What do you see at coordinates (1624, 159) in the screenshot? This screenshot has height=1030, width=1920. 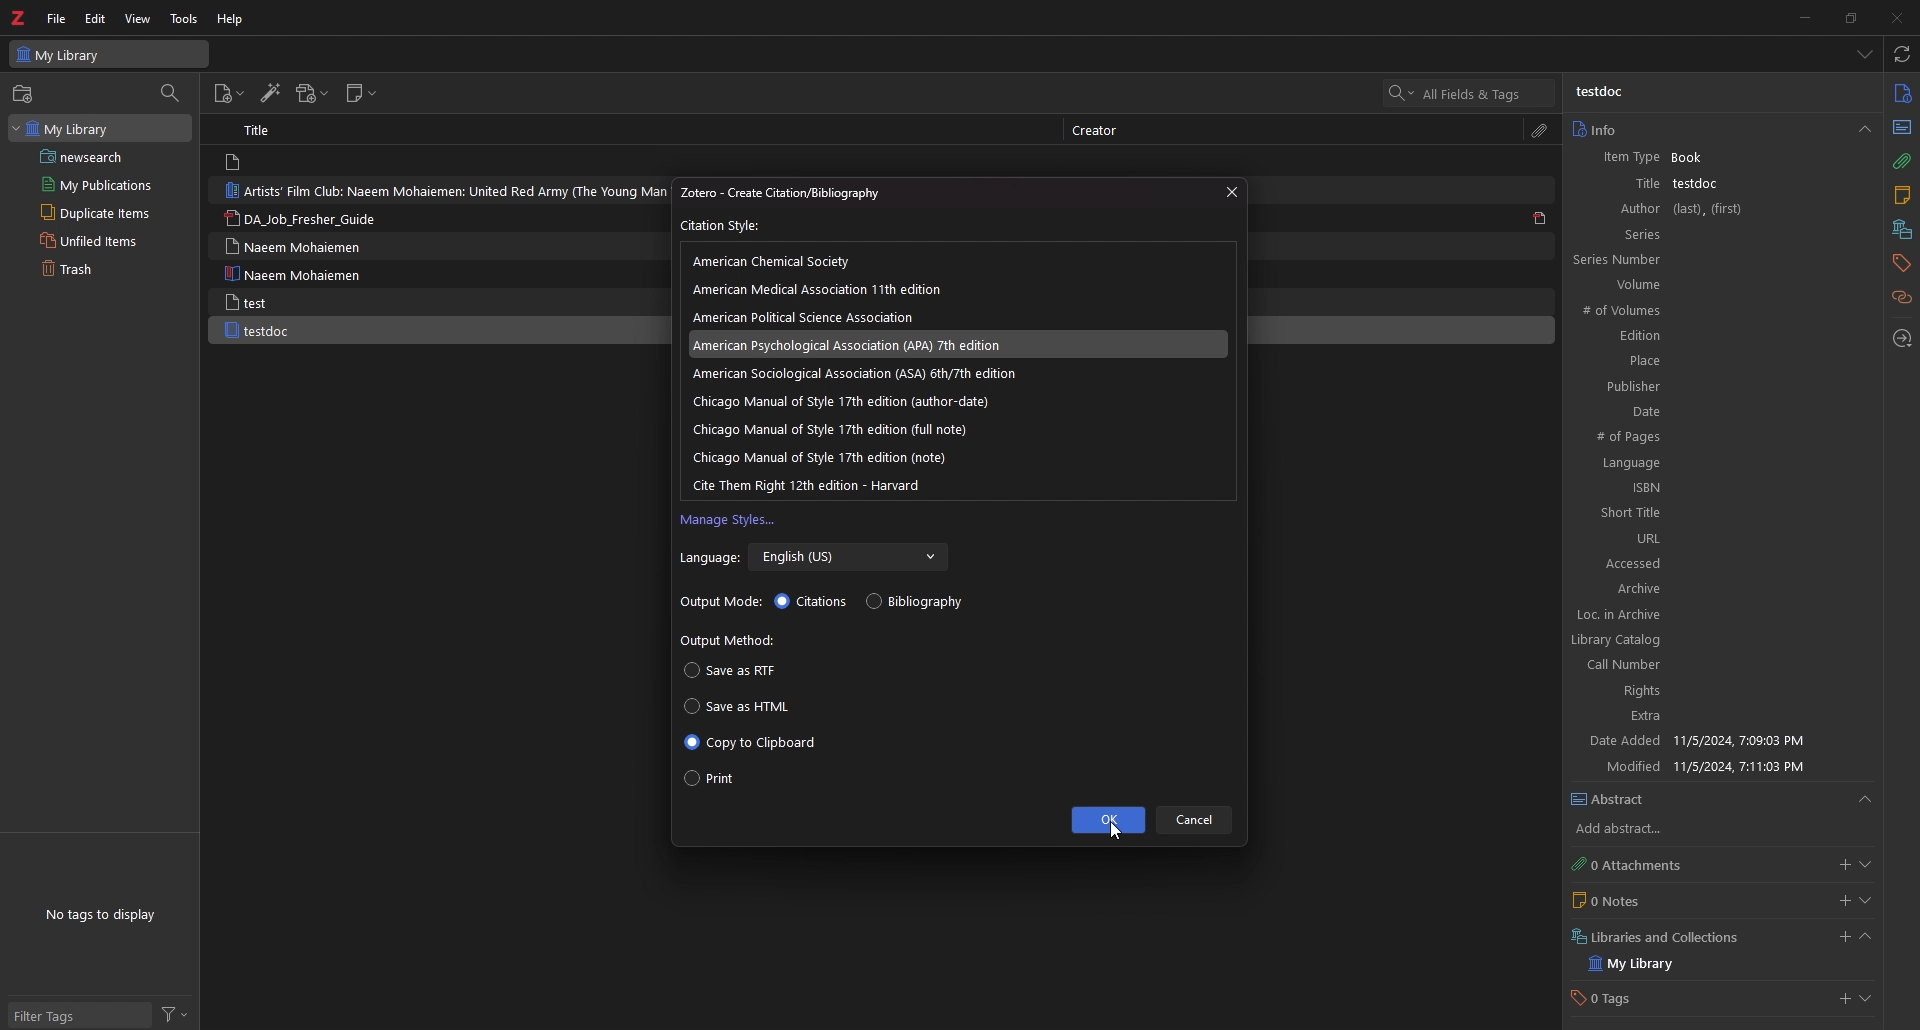 I see `item Type` at bounding box center [1624, 159].